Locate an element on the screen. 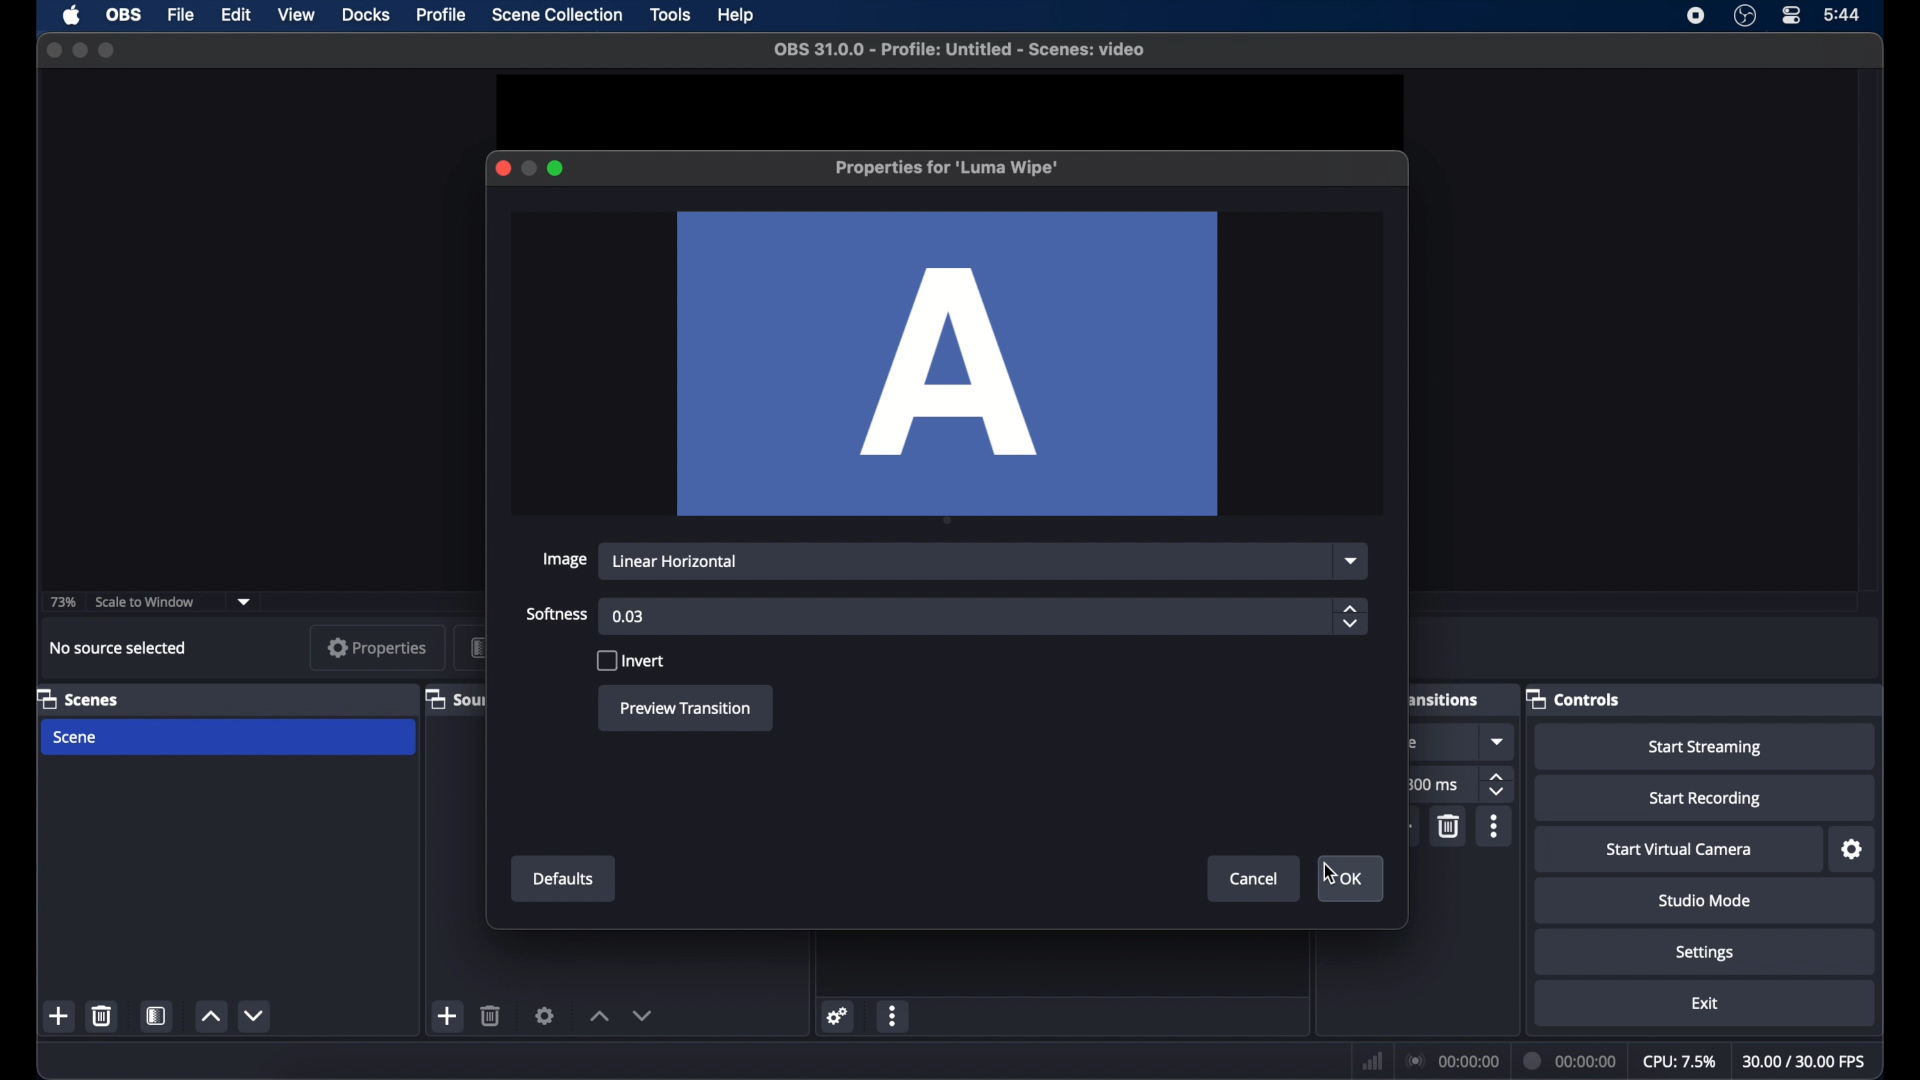  time is located at coordinates (1843, 16).